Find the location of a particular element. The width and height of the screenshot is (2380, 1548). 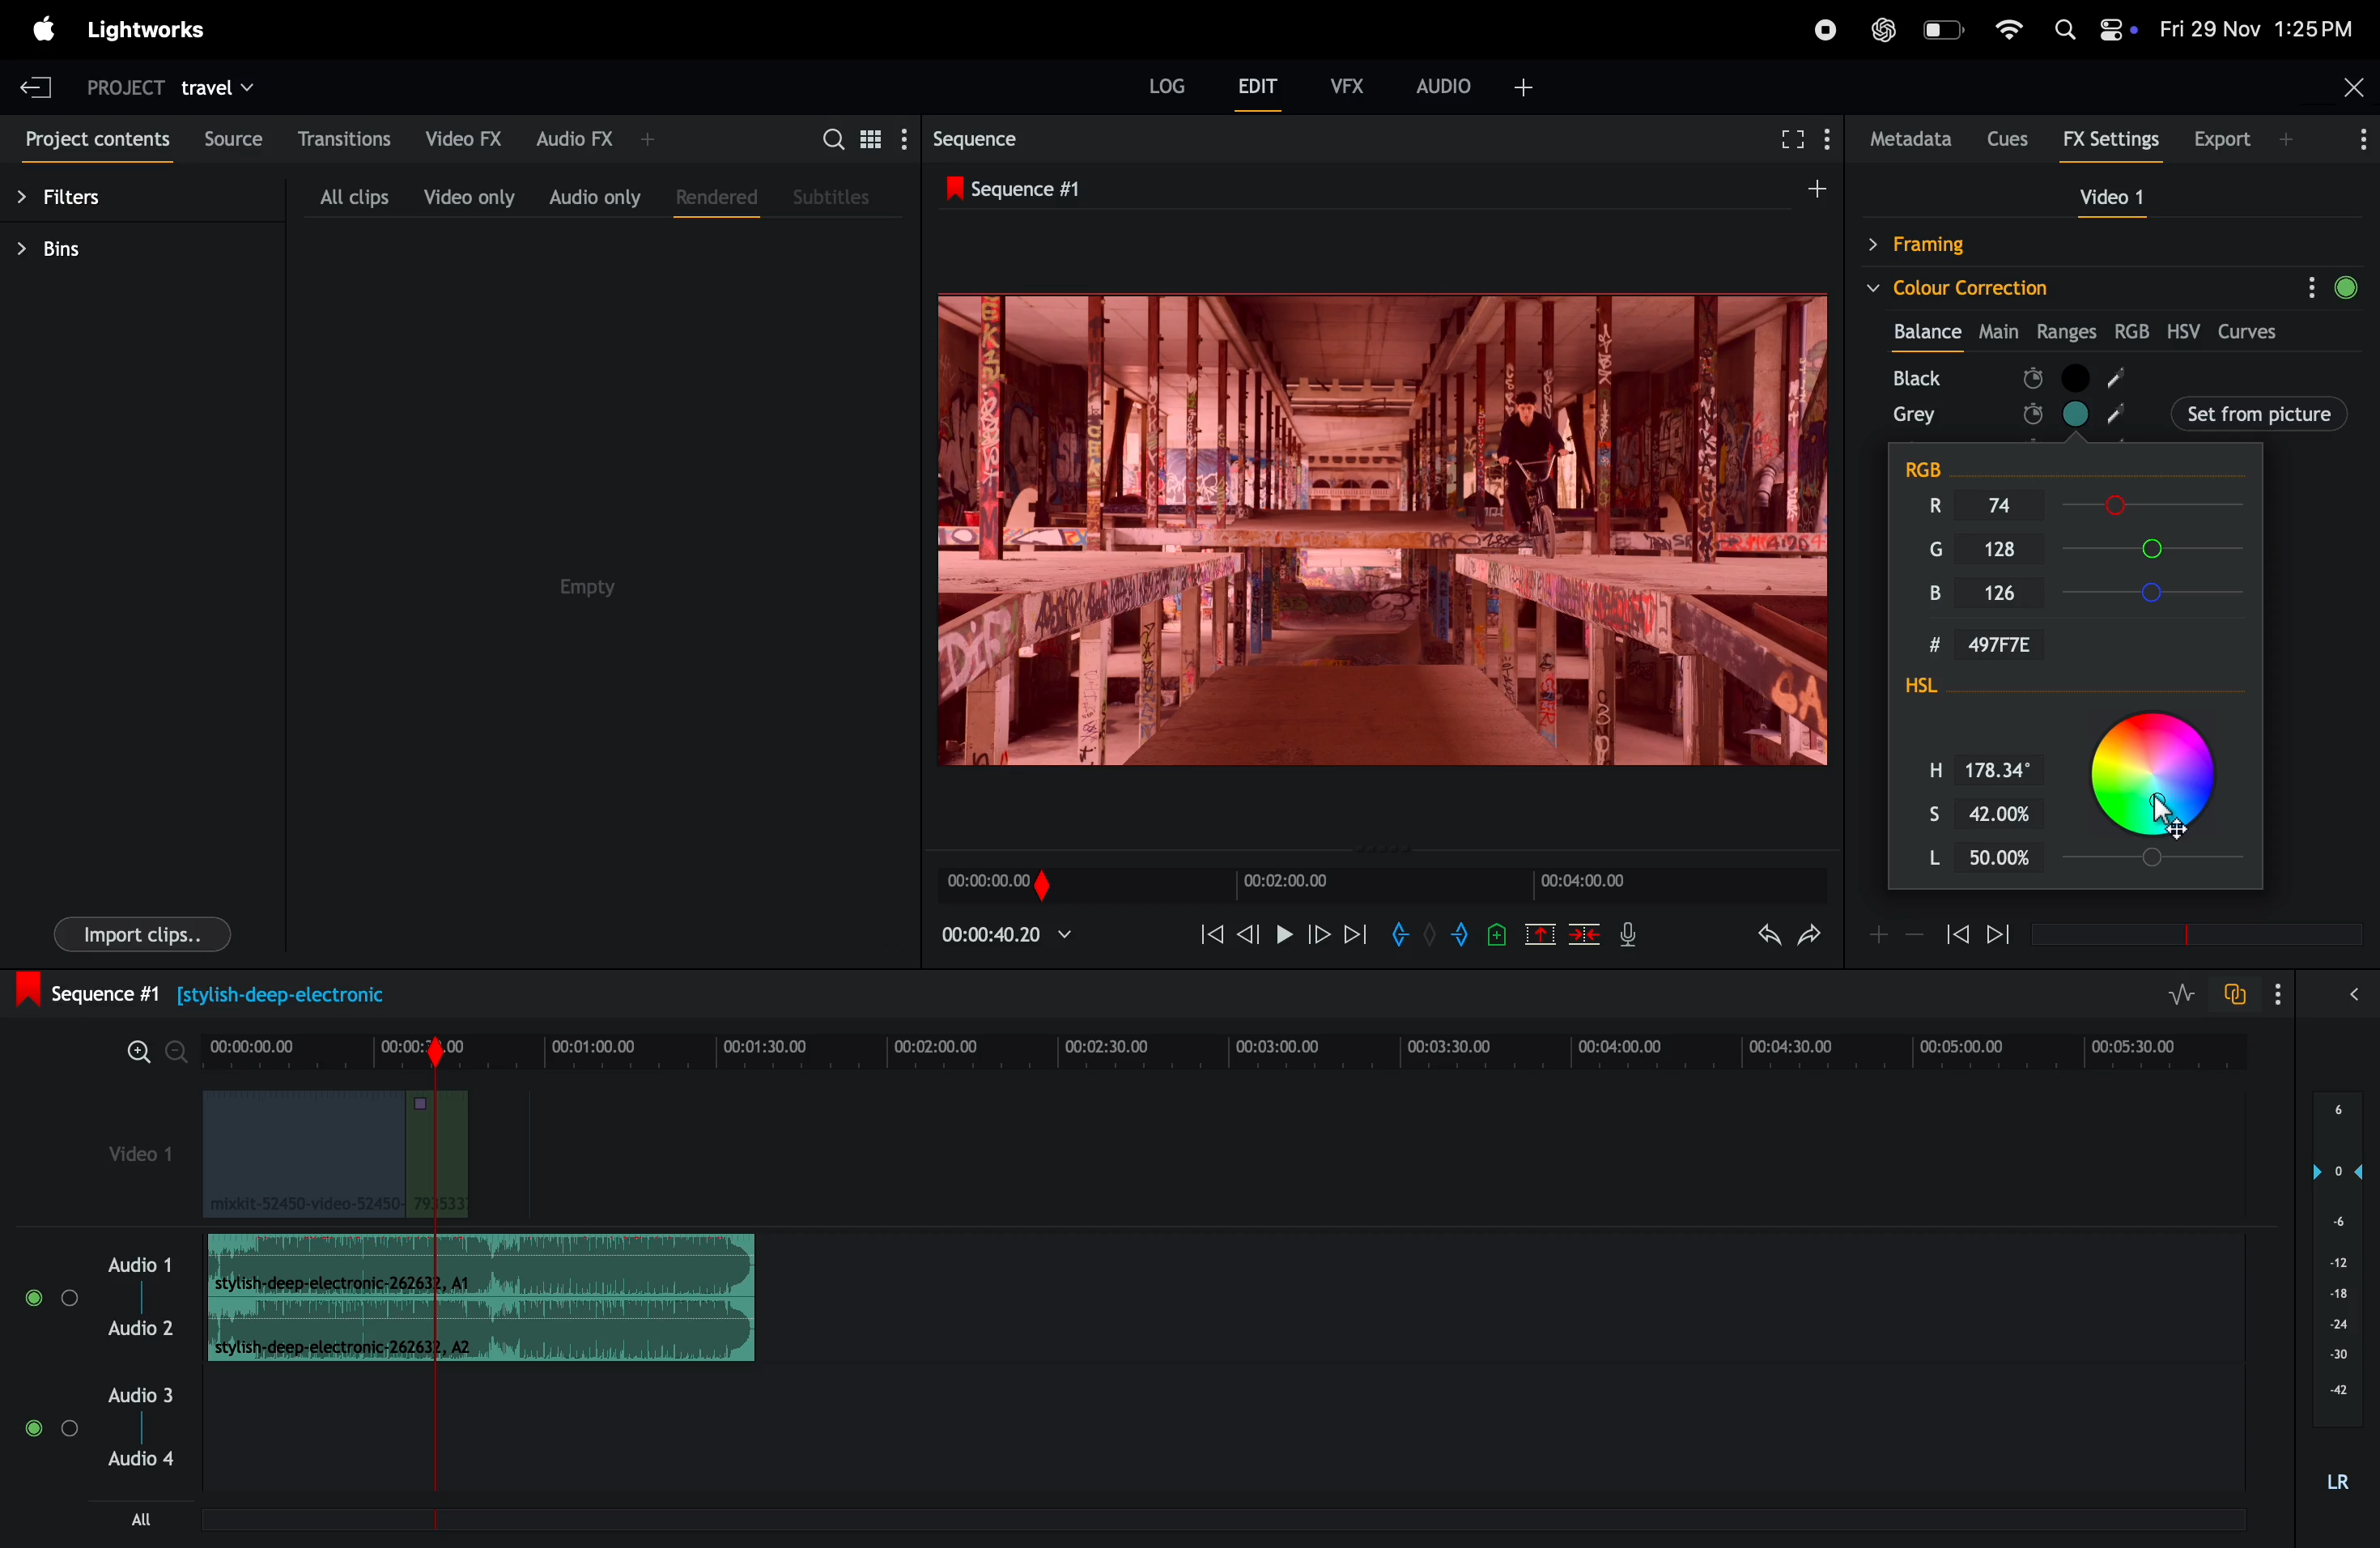

audio 1 is located at coordinates (136, 1264).